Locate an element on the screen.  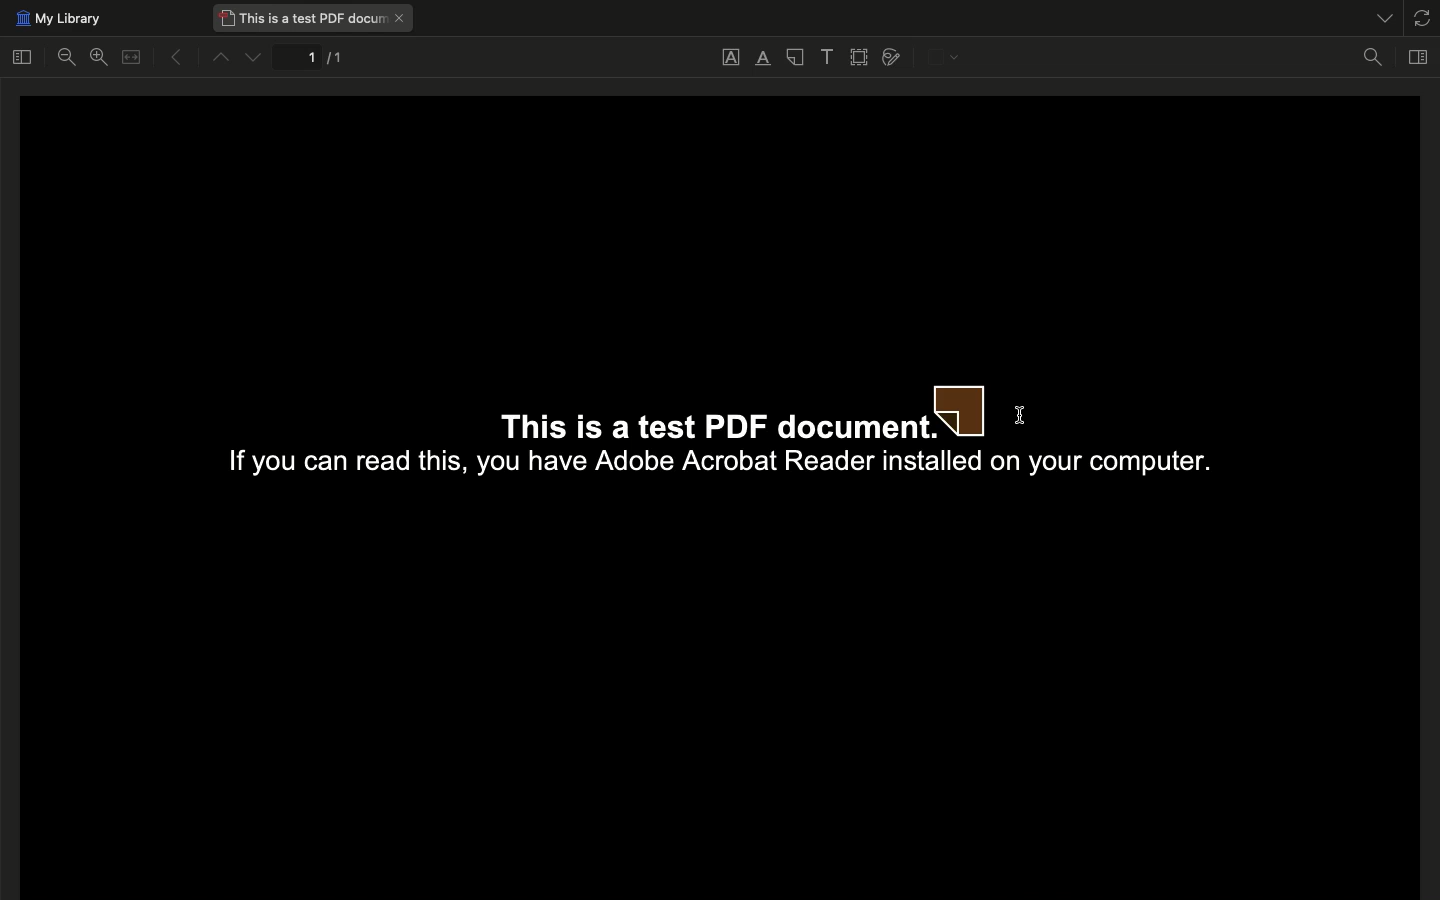
Select area is located at coordinates (861, 58).